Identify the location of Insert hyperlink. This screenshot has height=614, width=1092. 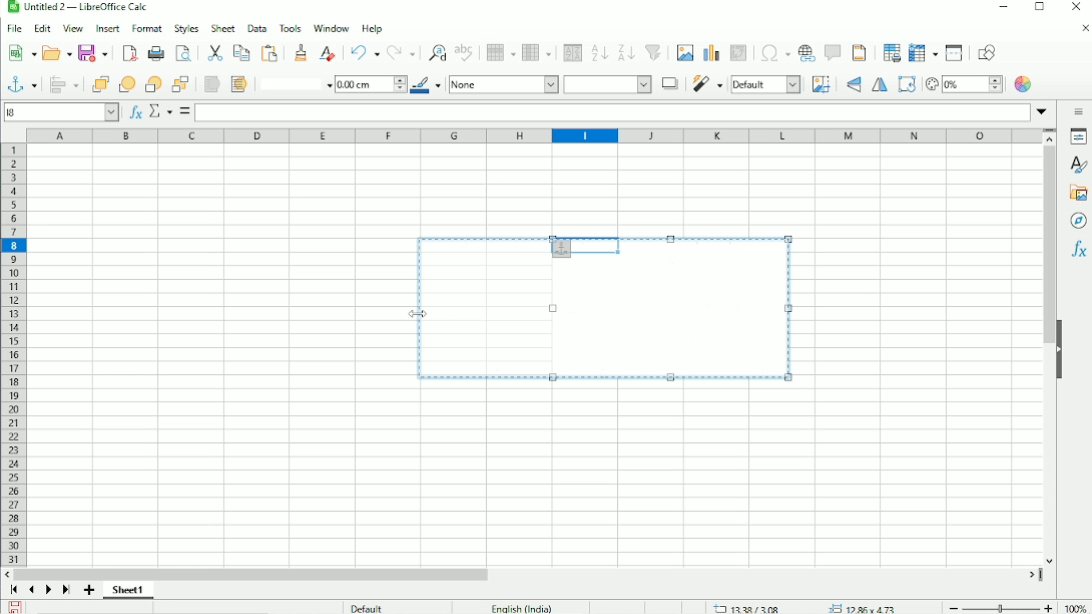
(807, 53).